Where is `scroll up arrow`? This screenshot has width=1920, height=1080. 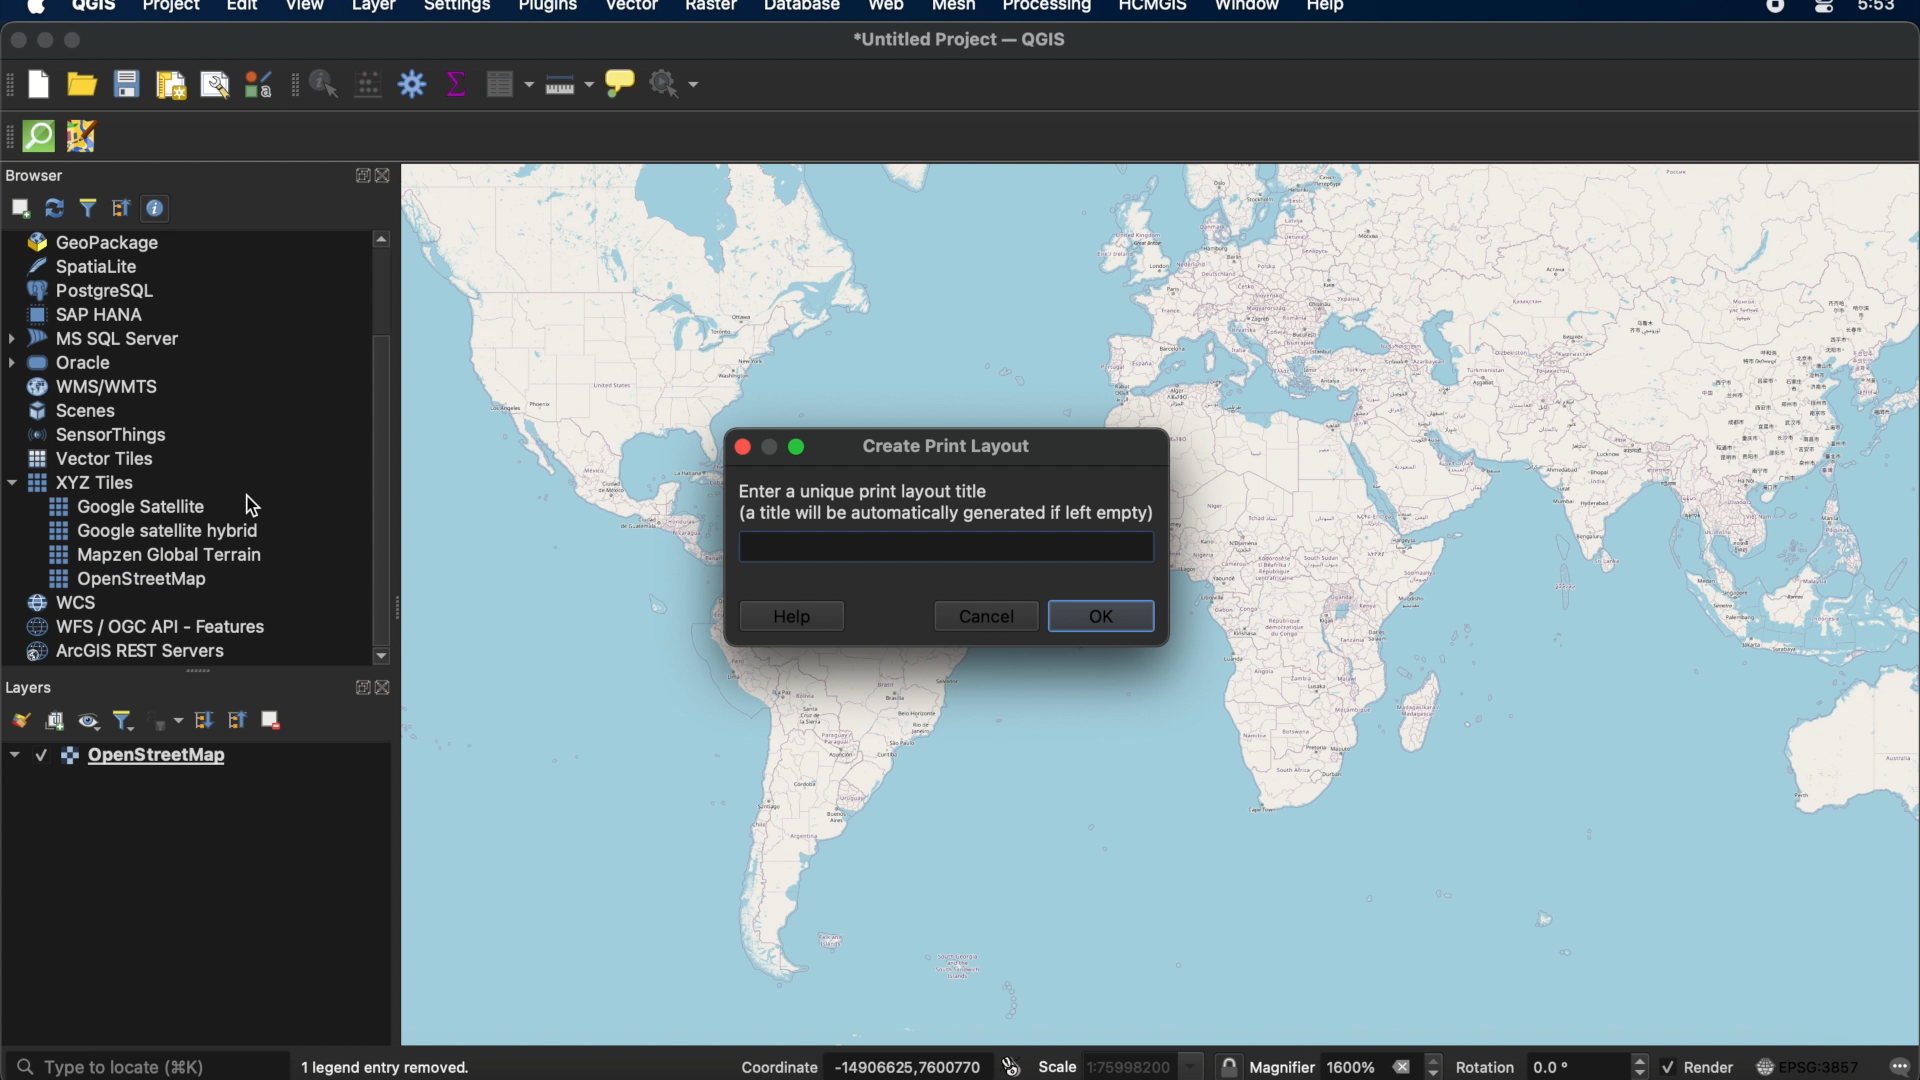 scroll up arrow is located at coordinates (383, 238).